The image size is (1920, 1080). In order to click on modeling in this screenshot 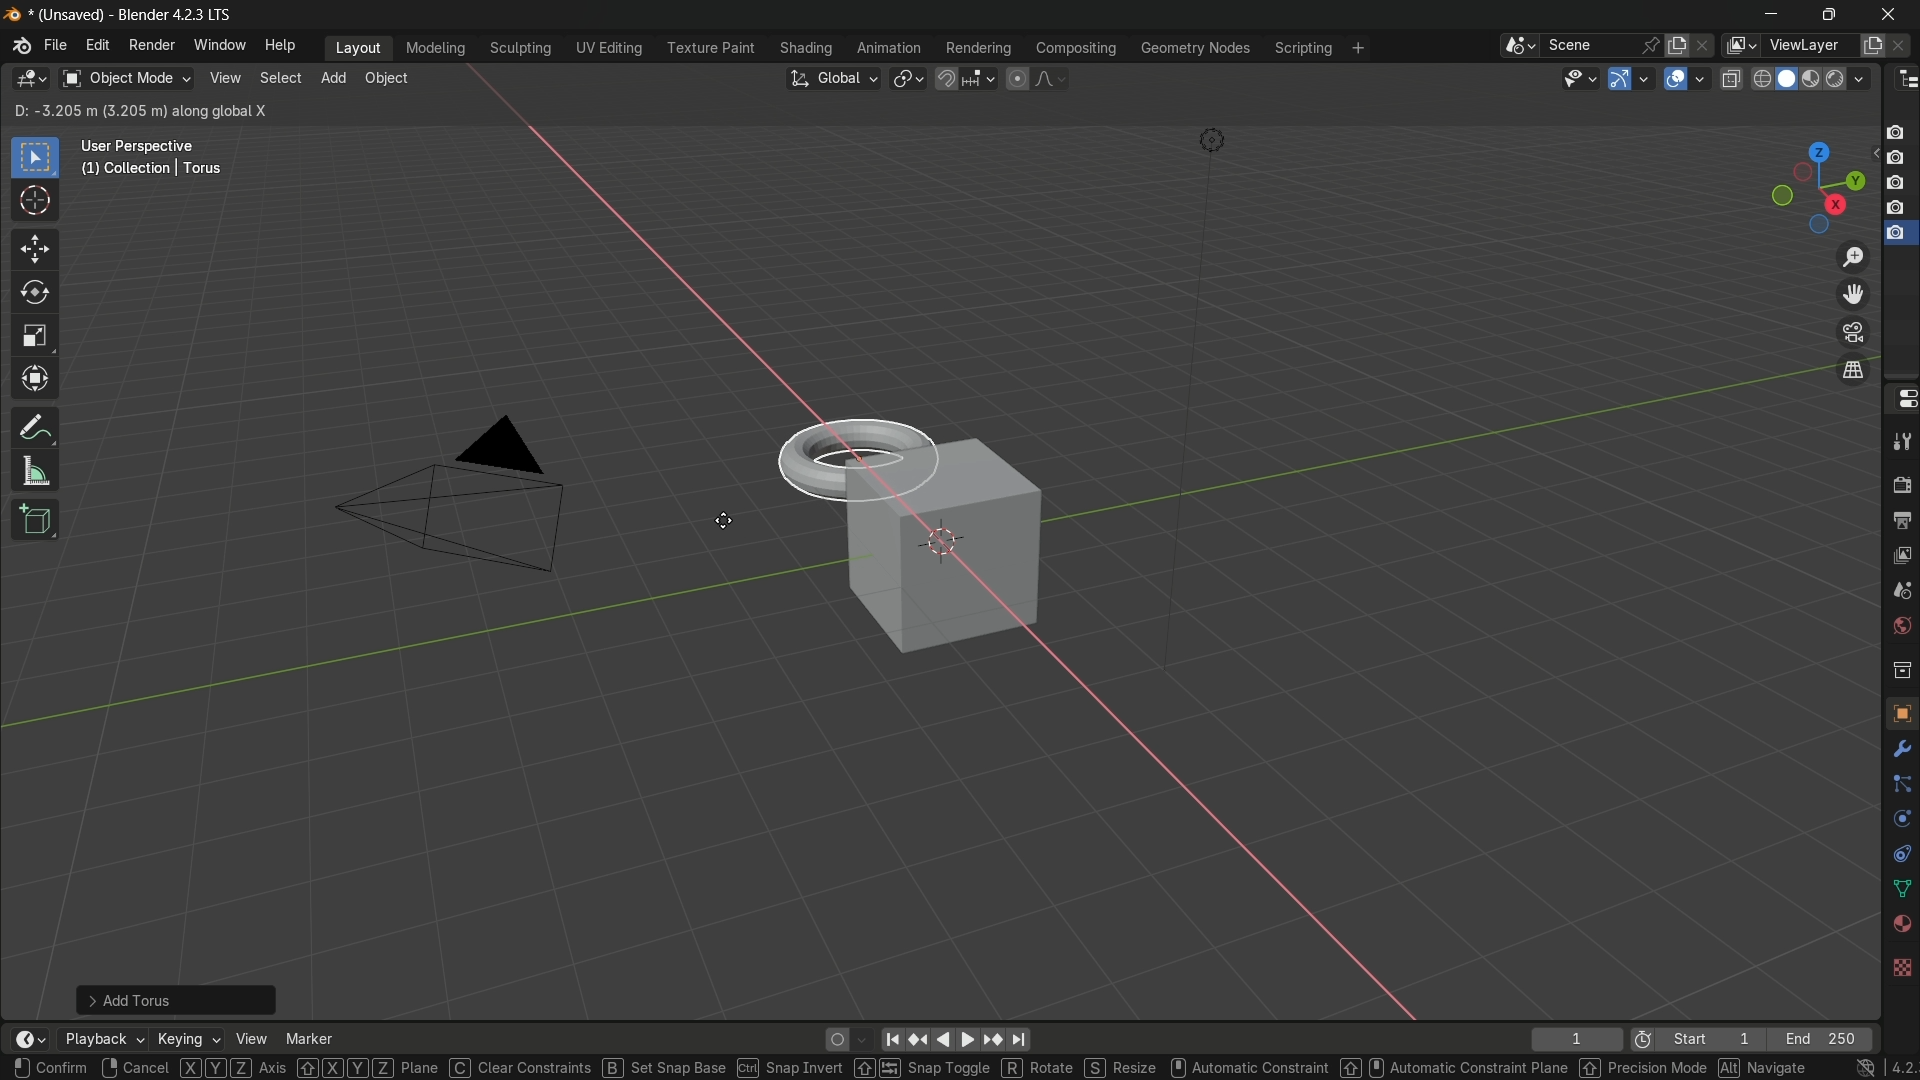, I will do `click(436, 49)`.